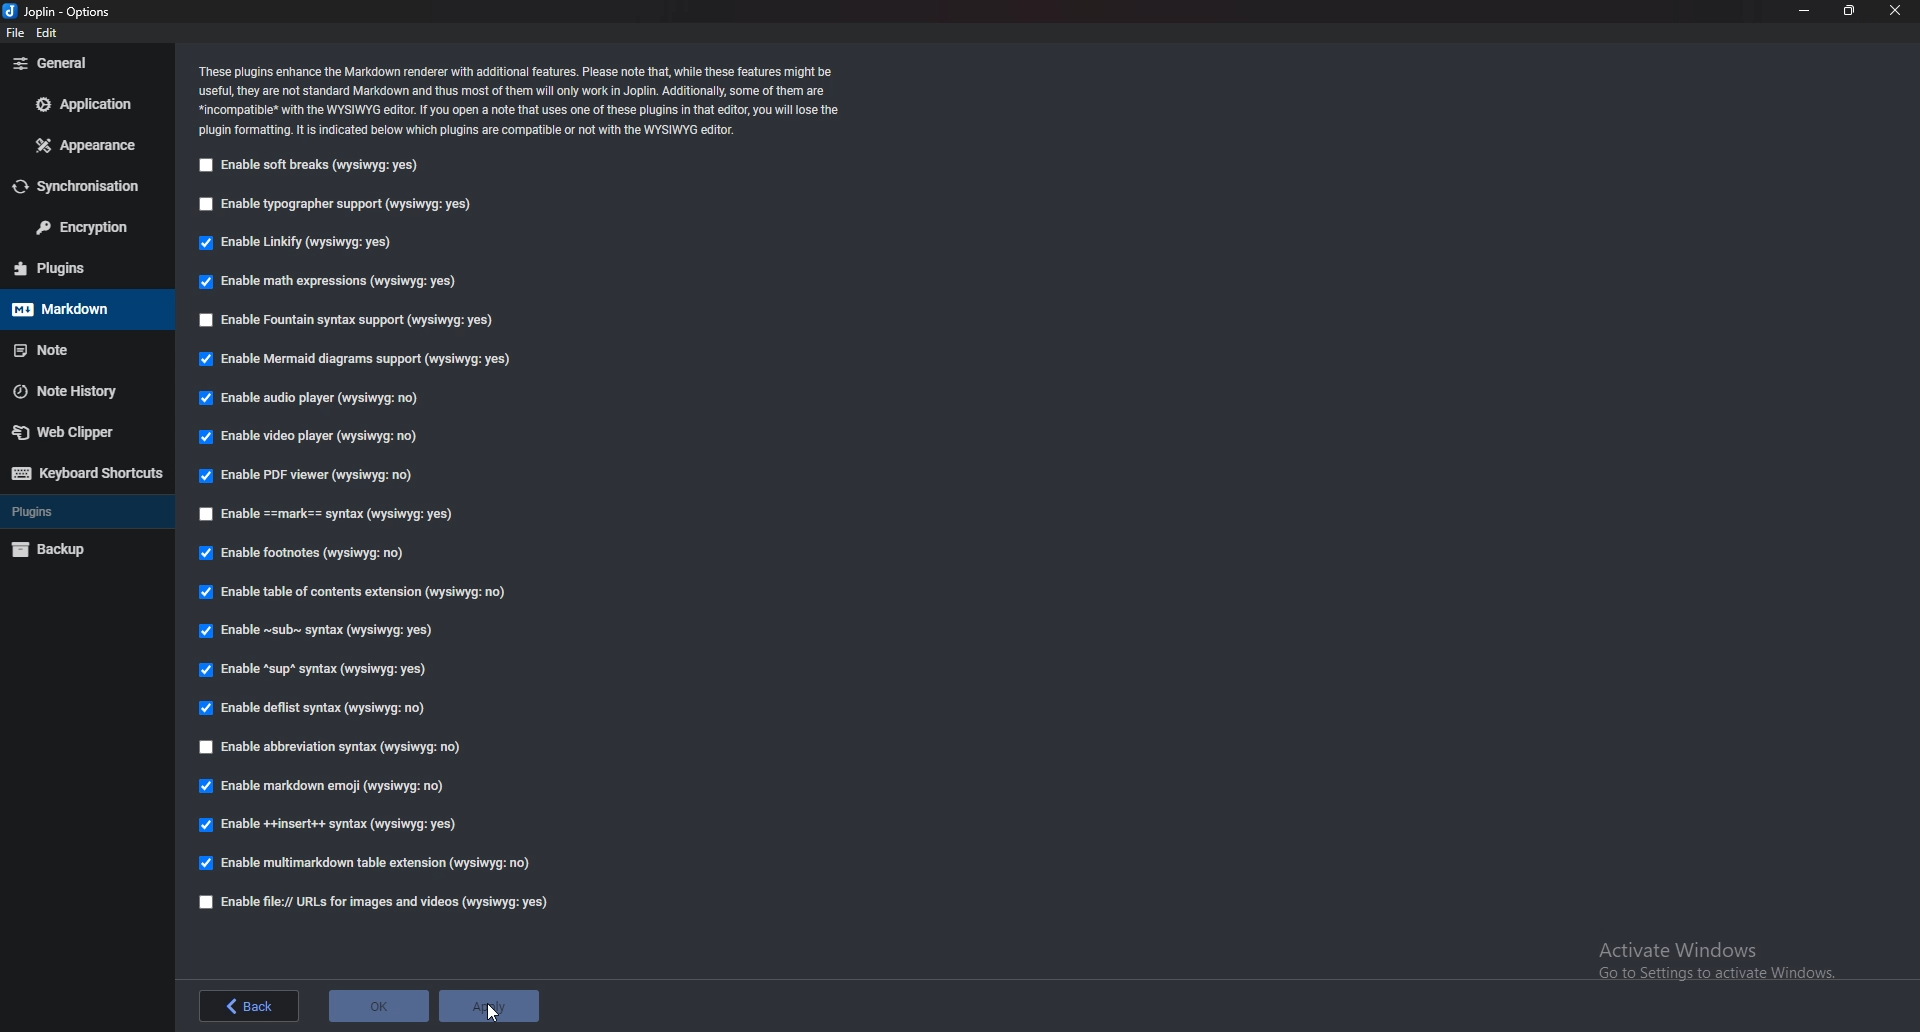 The width and height of the screenshot is (1920, 1032). Describe the element at coordinates (78, 514) in the screenshot. I see `Plugins` at that location.